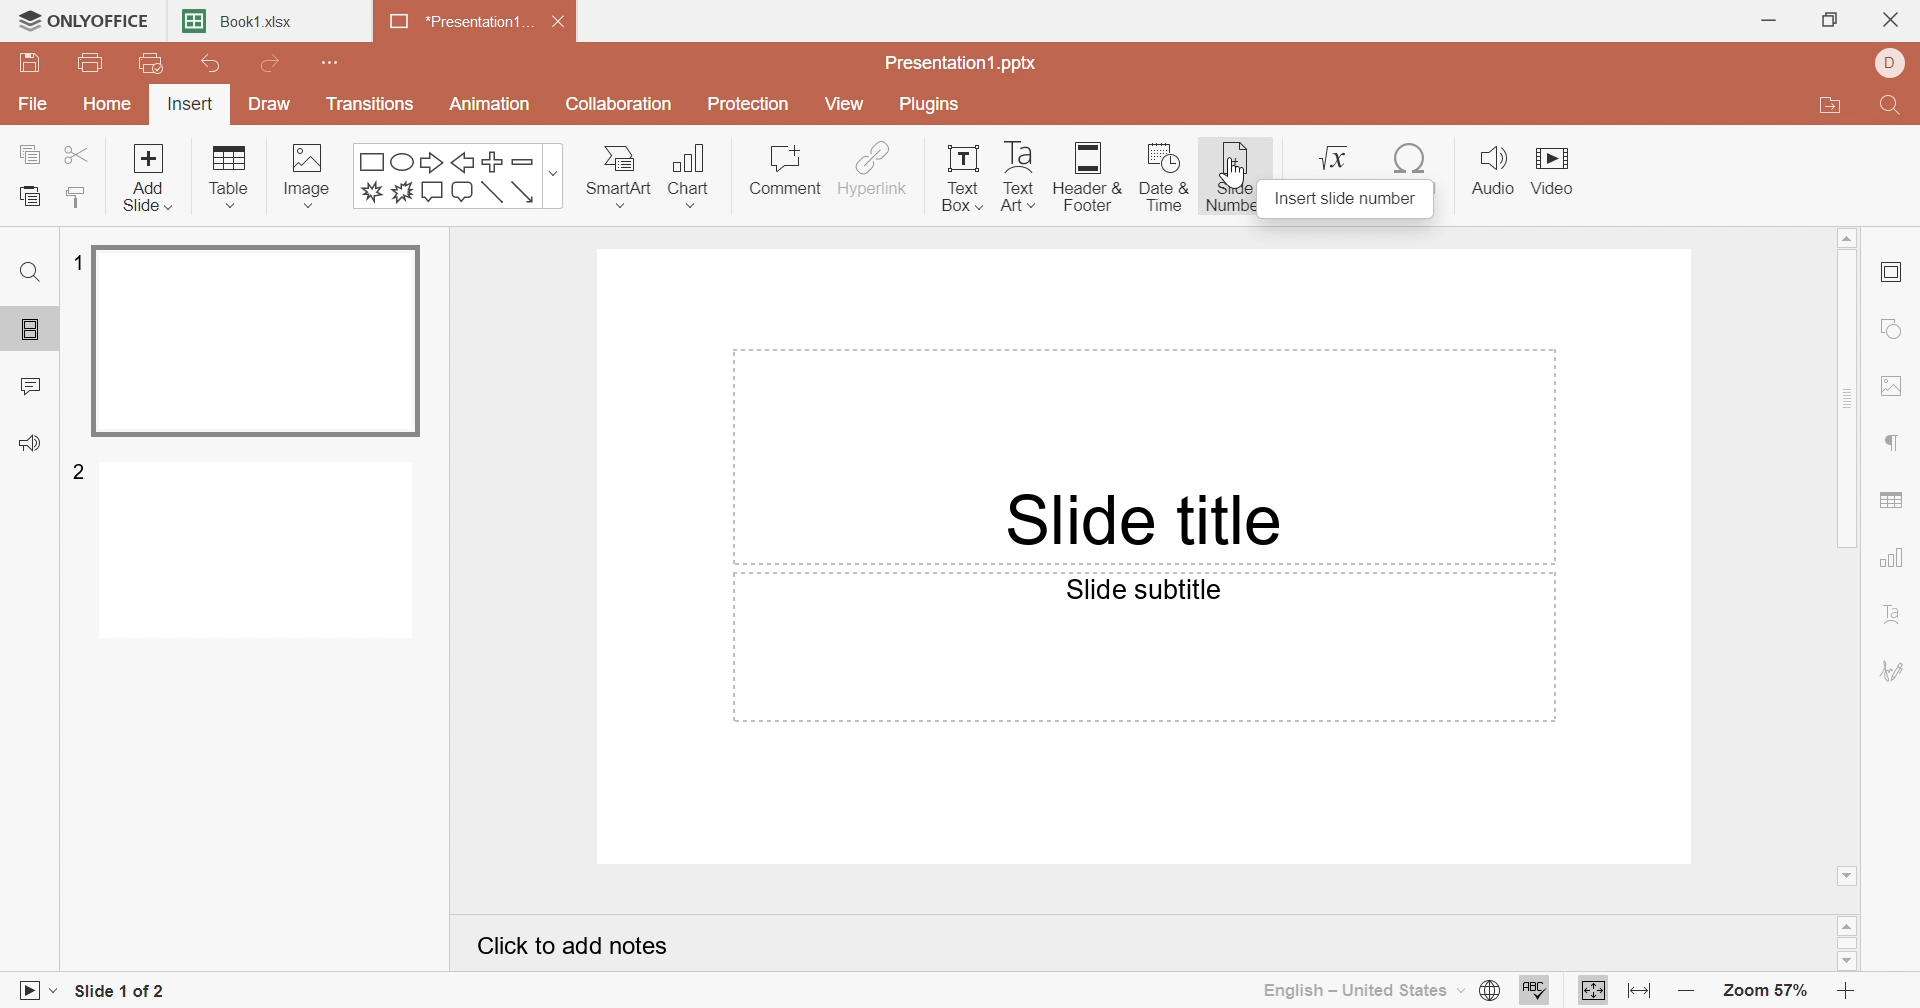 The image size is (1920, 1008). Describe the element at coordinates (1900, 331) in the screenshot. I see `shape settings` at that location.